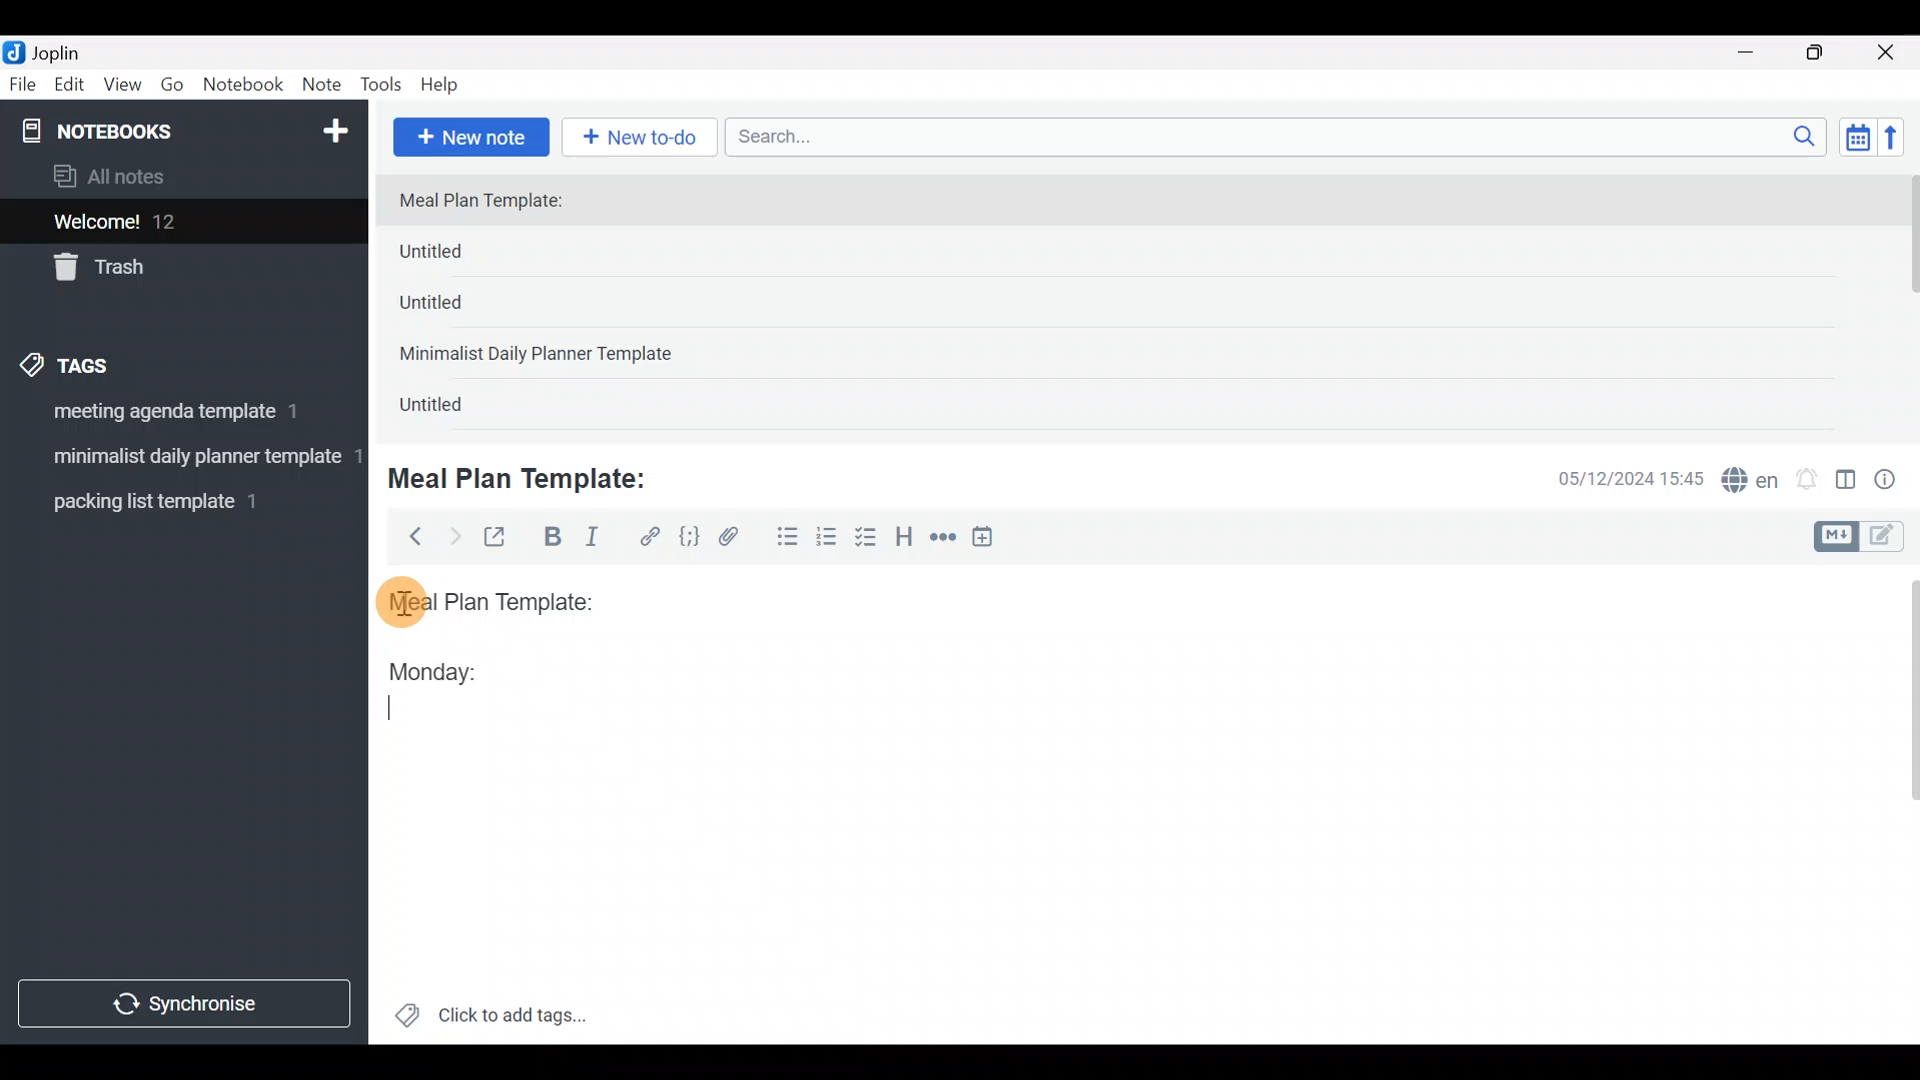  Describe the element at coordinates (530, 476) in the screenshot. I see `Meal Plan Template:` at that location.